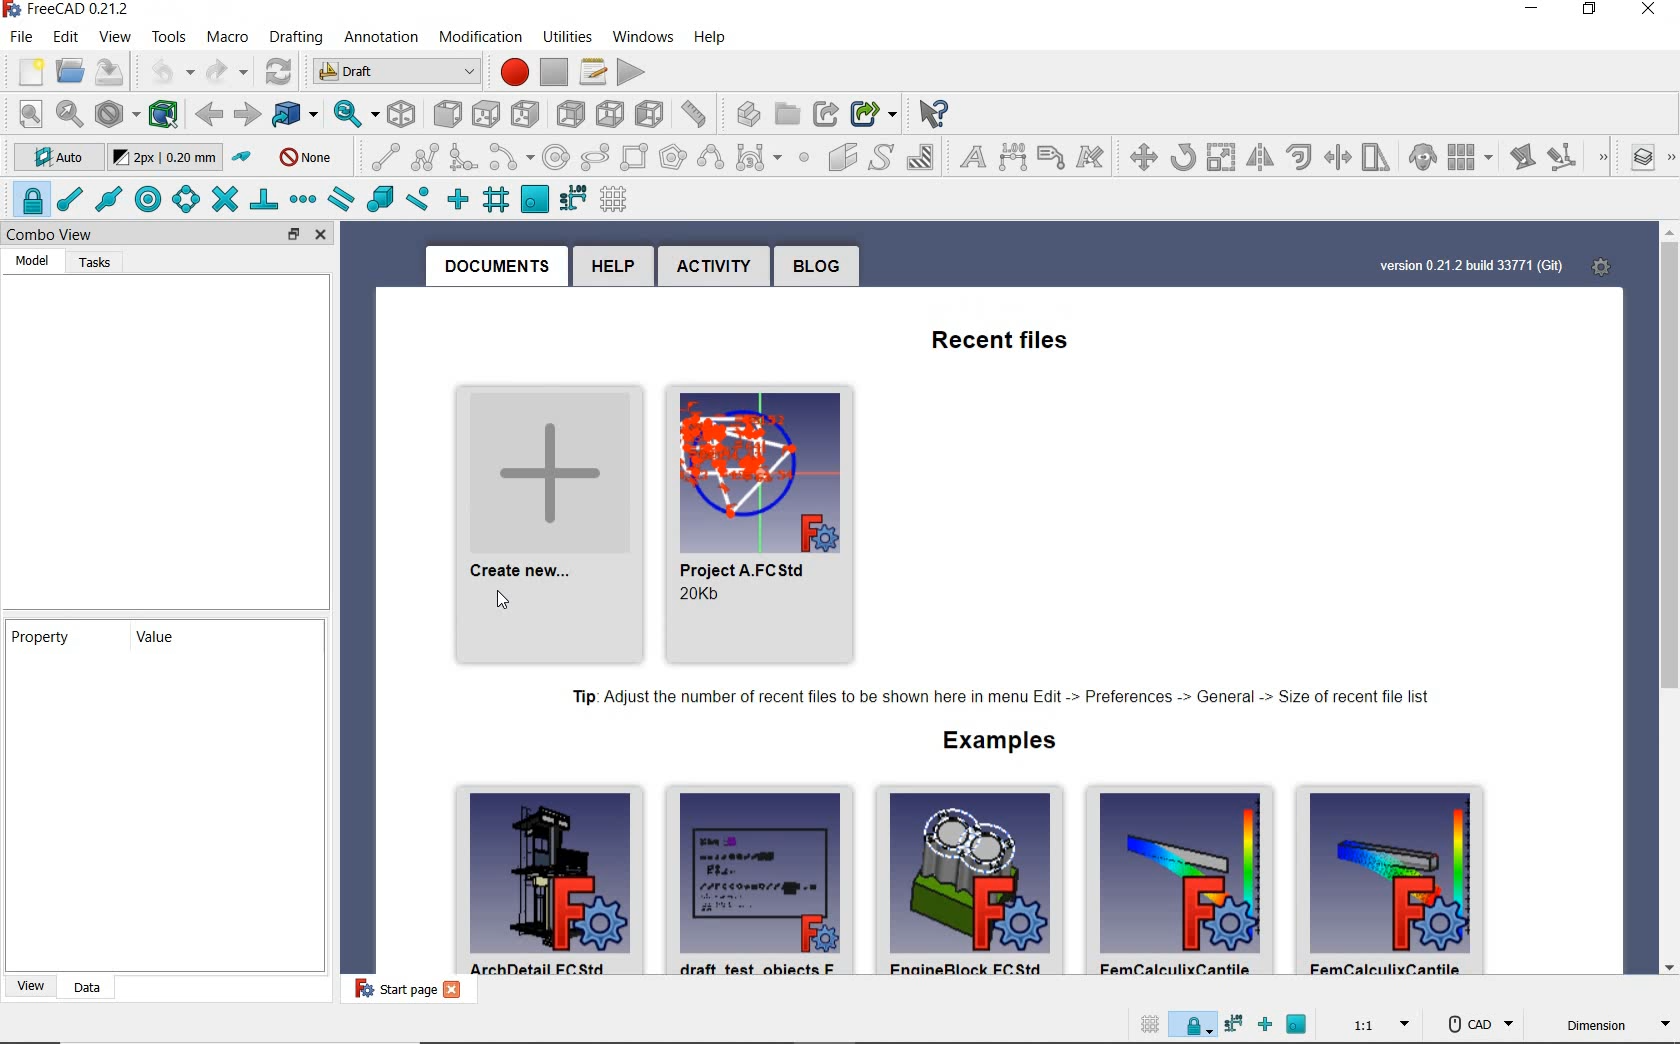 This screenshot has height=1044, width=1680. What do you see at coordinates (1647, 157) in the screenshot?
I see `manage layers` at bounding box center [1647, 157].